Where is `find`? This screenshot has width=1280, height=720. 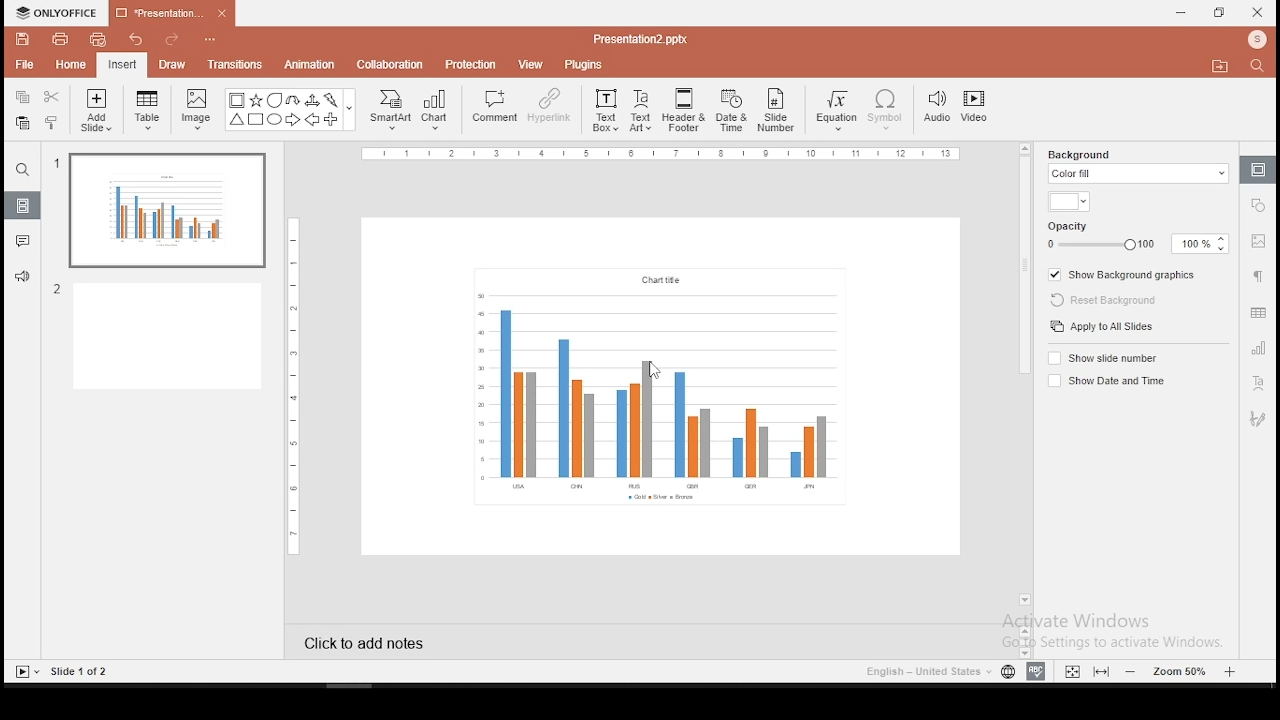 find is located at coordinates (23, 169).